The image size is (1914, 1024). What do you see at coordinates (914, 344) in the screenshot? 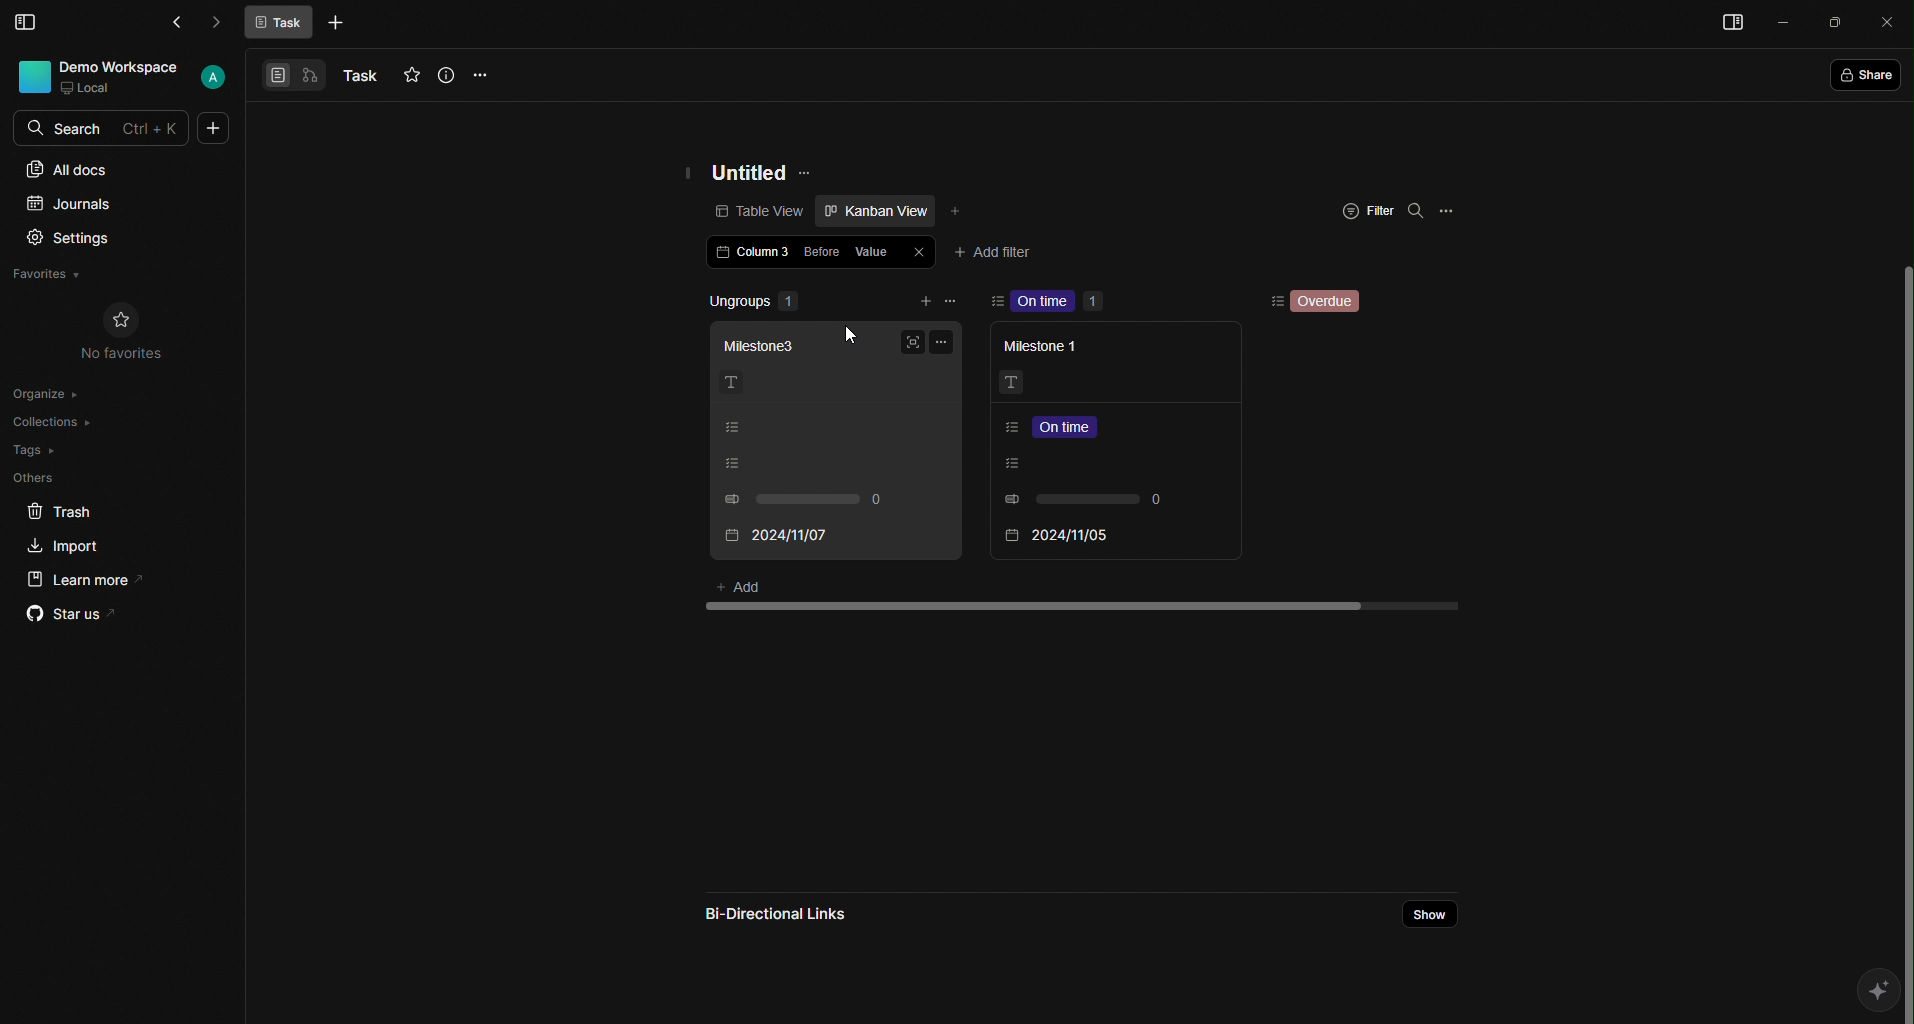
I see `Full screen` at bounding box center [914, 344].